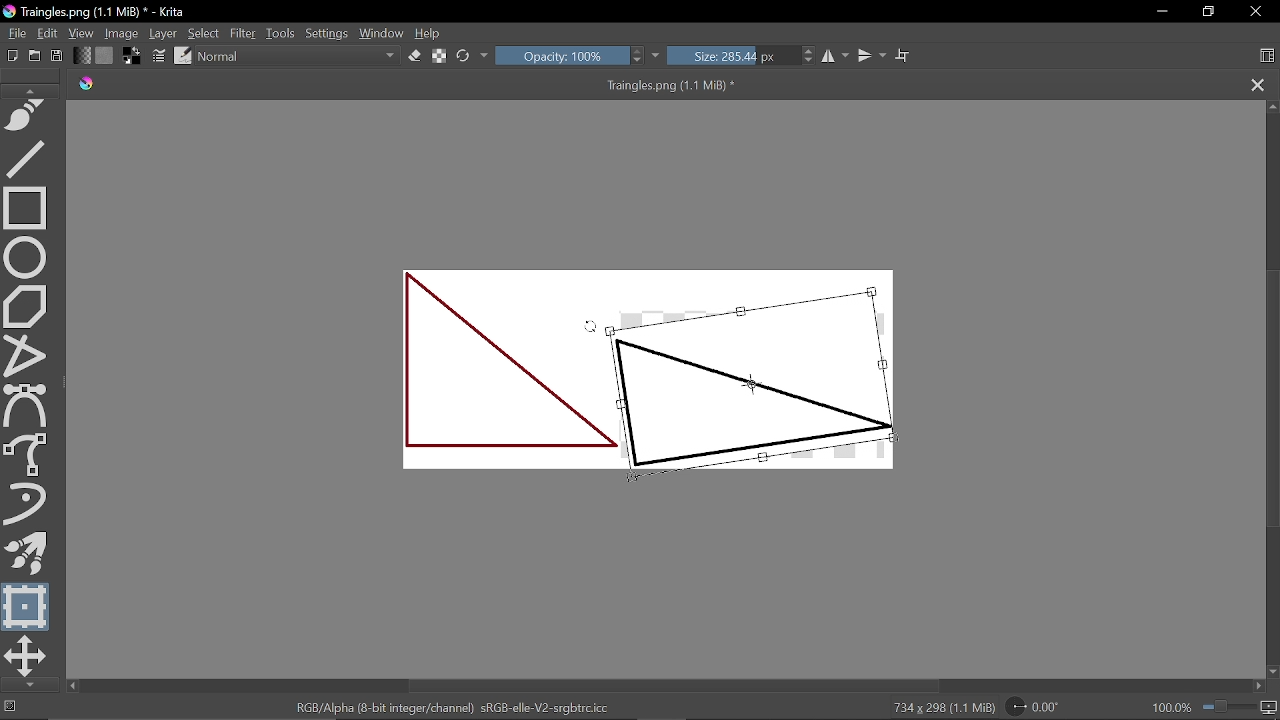  What do you see at coordinates (123, 33) in the screenshot?
I see `Image` at bounding box center [123, 33].